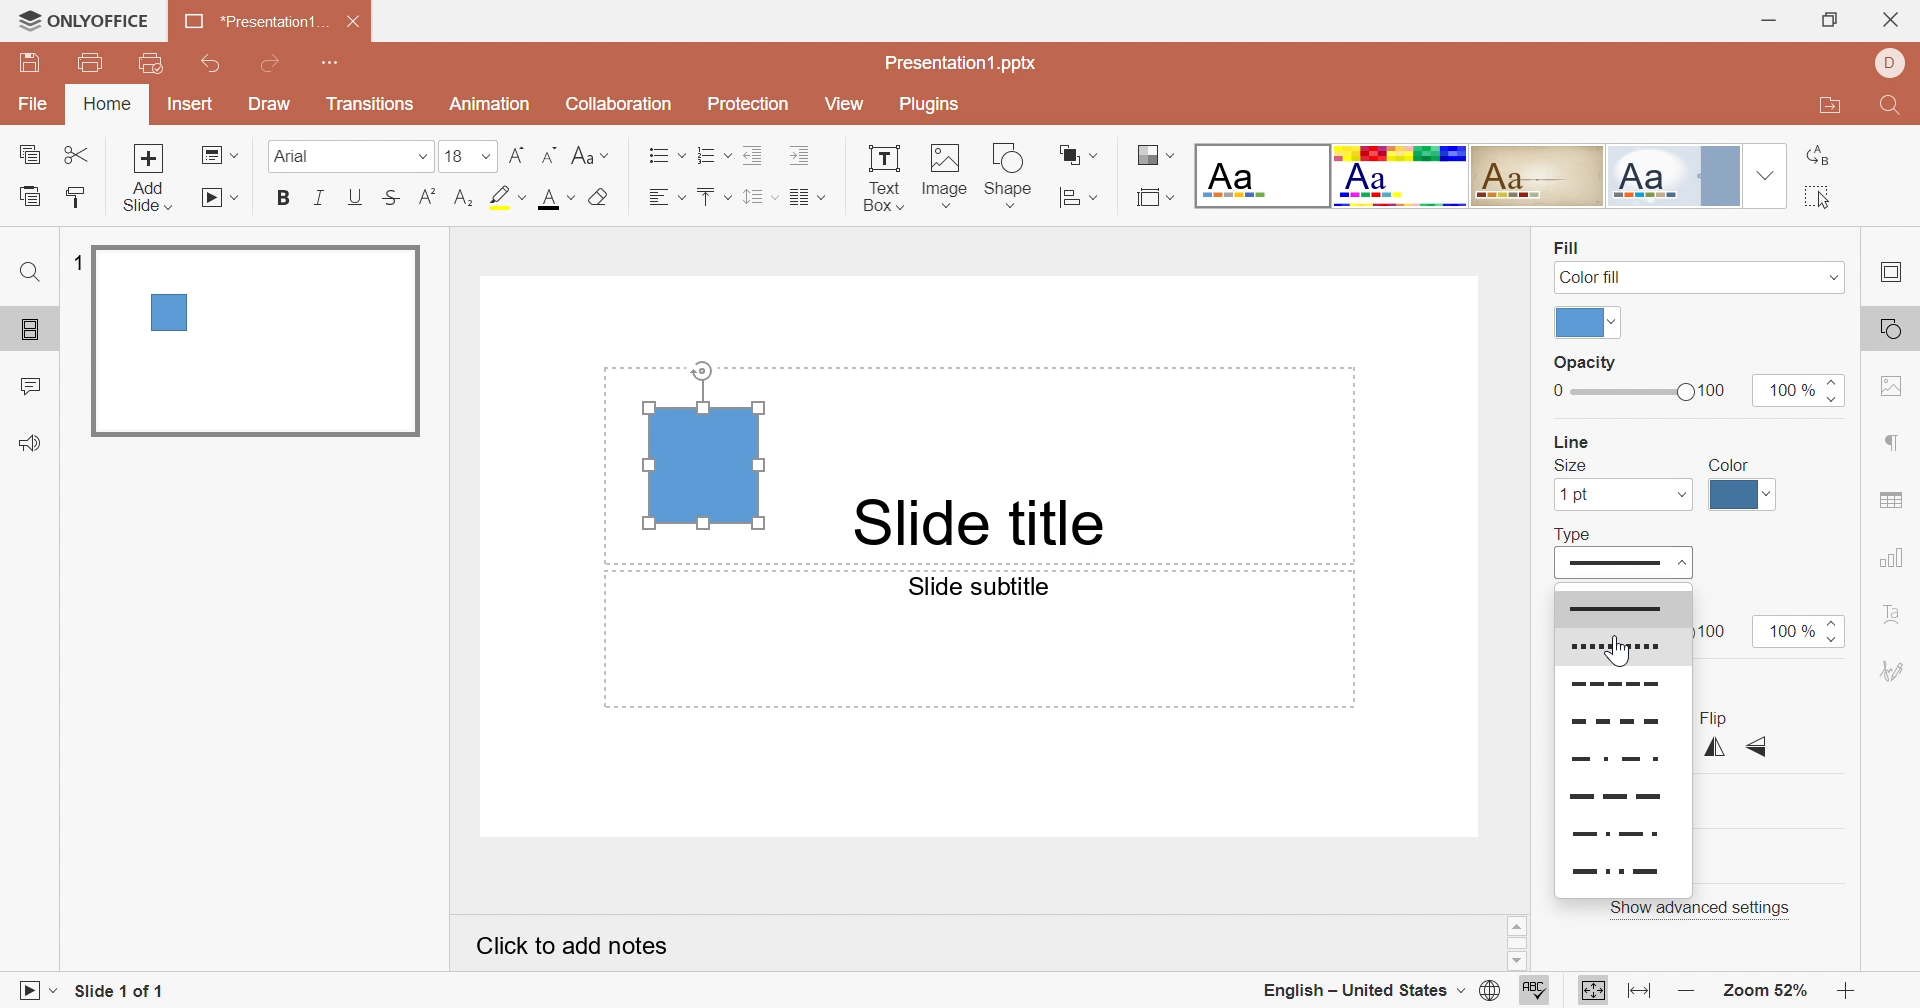 This screenshot has height=1008, width=1920. Describe the element at coordinates (107, 106) in the screenshot. I see `Home` at that location.